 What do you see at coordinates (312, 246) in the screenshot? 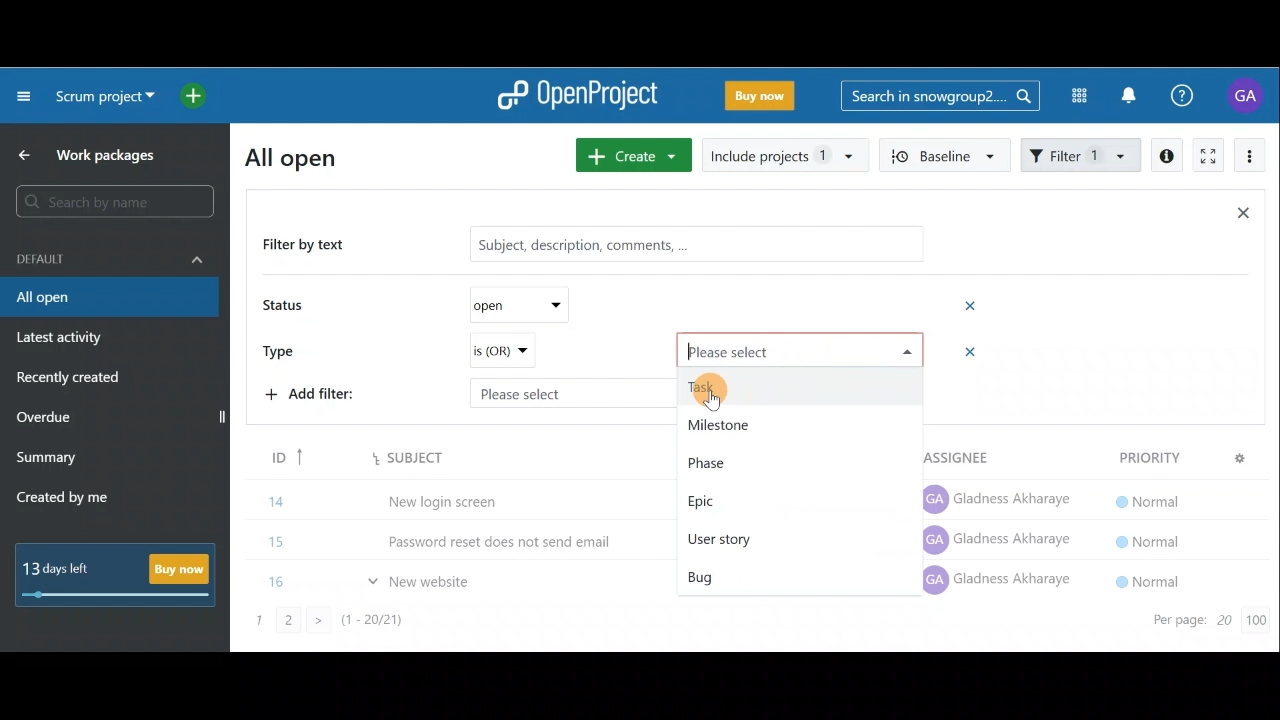
I see `Filter by text` at bounding box center [312, 246].